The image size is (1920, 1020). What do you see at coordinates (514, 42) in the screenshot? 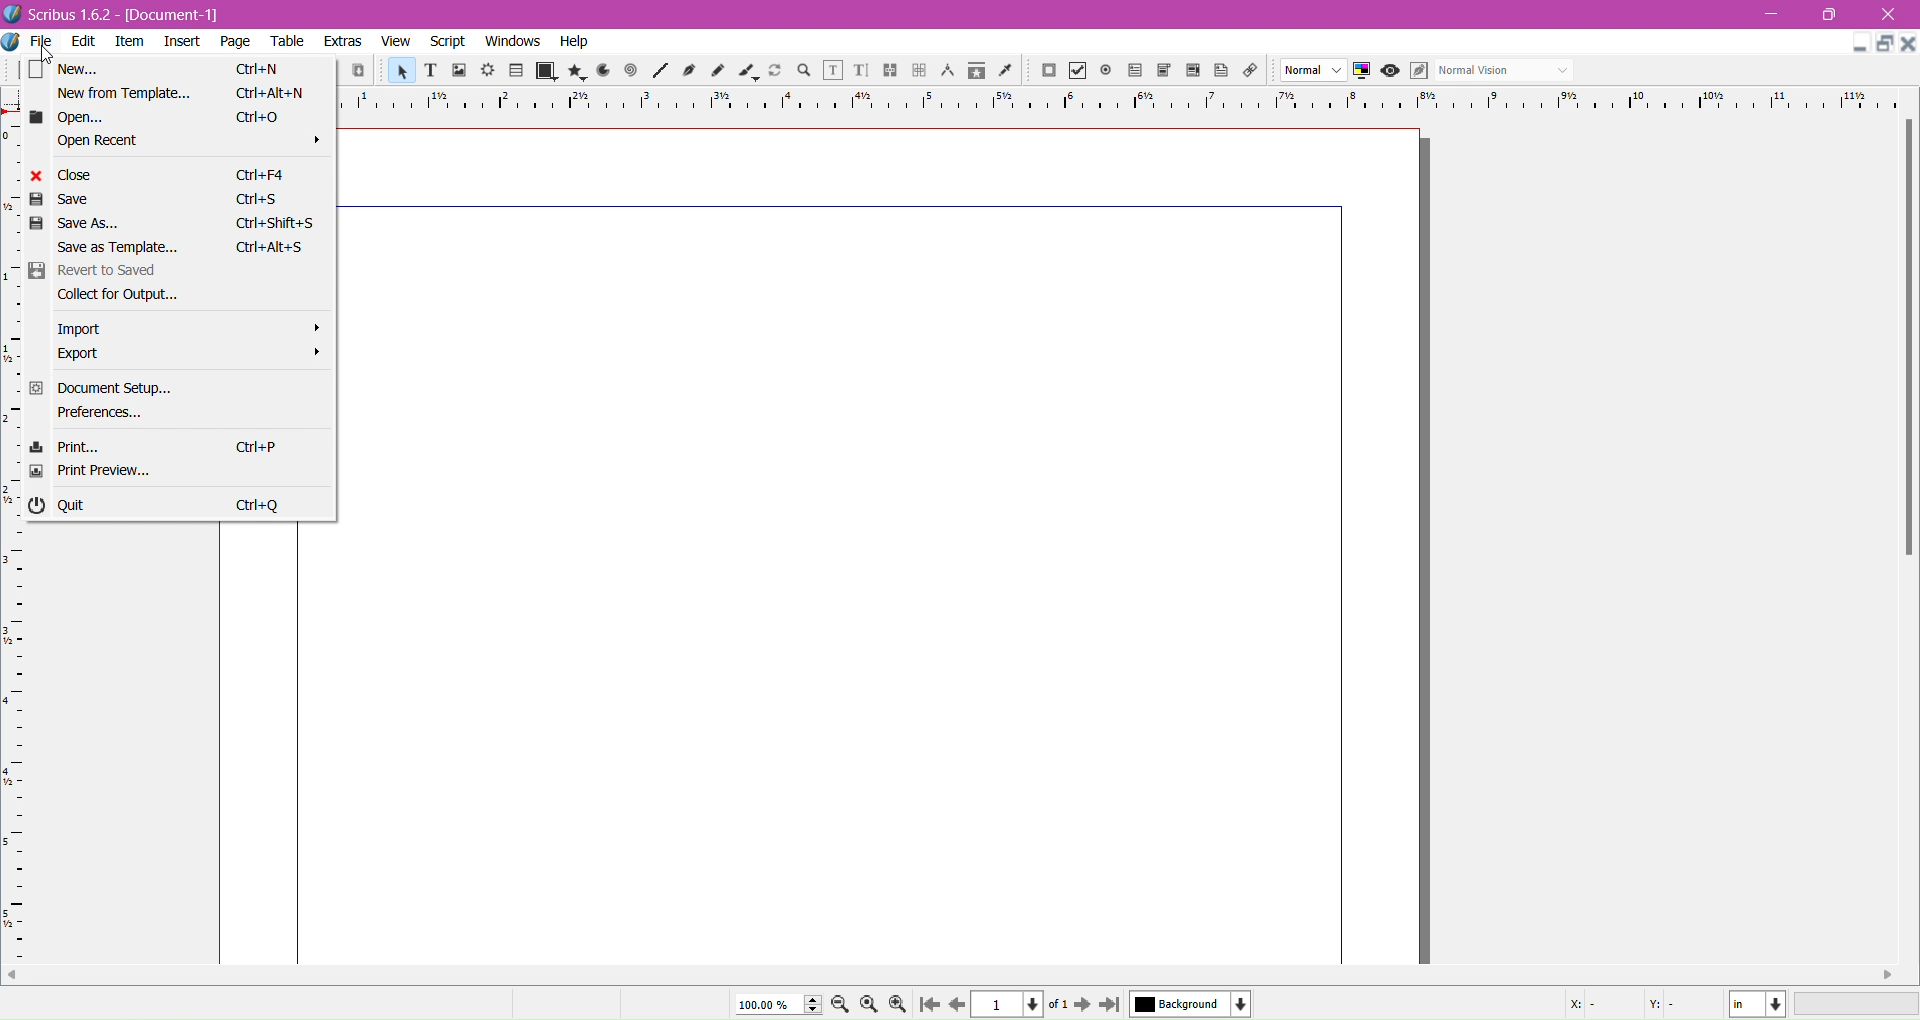
I see `Windows` at bounding box center [514, 42].